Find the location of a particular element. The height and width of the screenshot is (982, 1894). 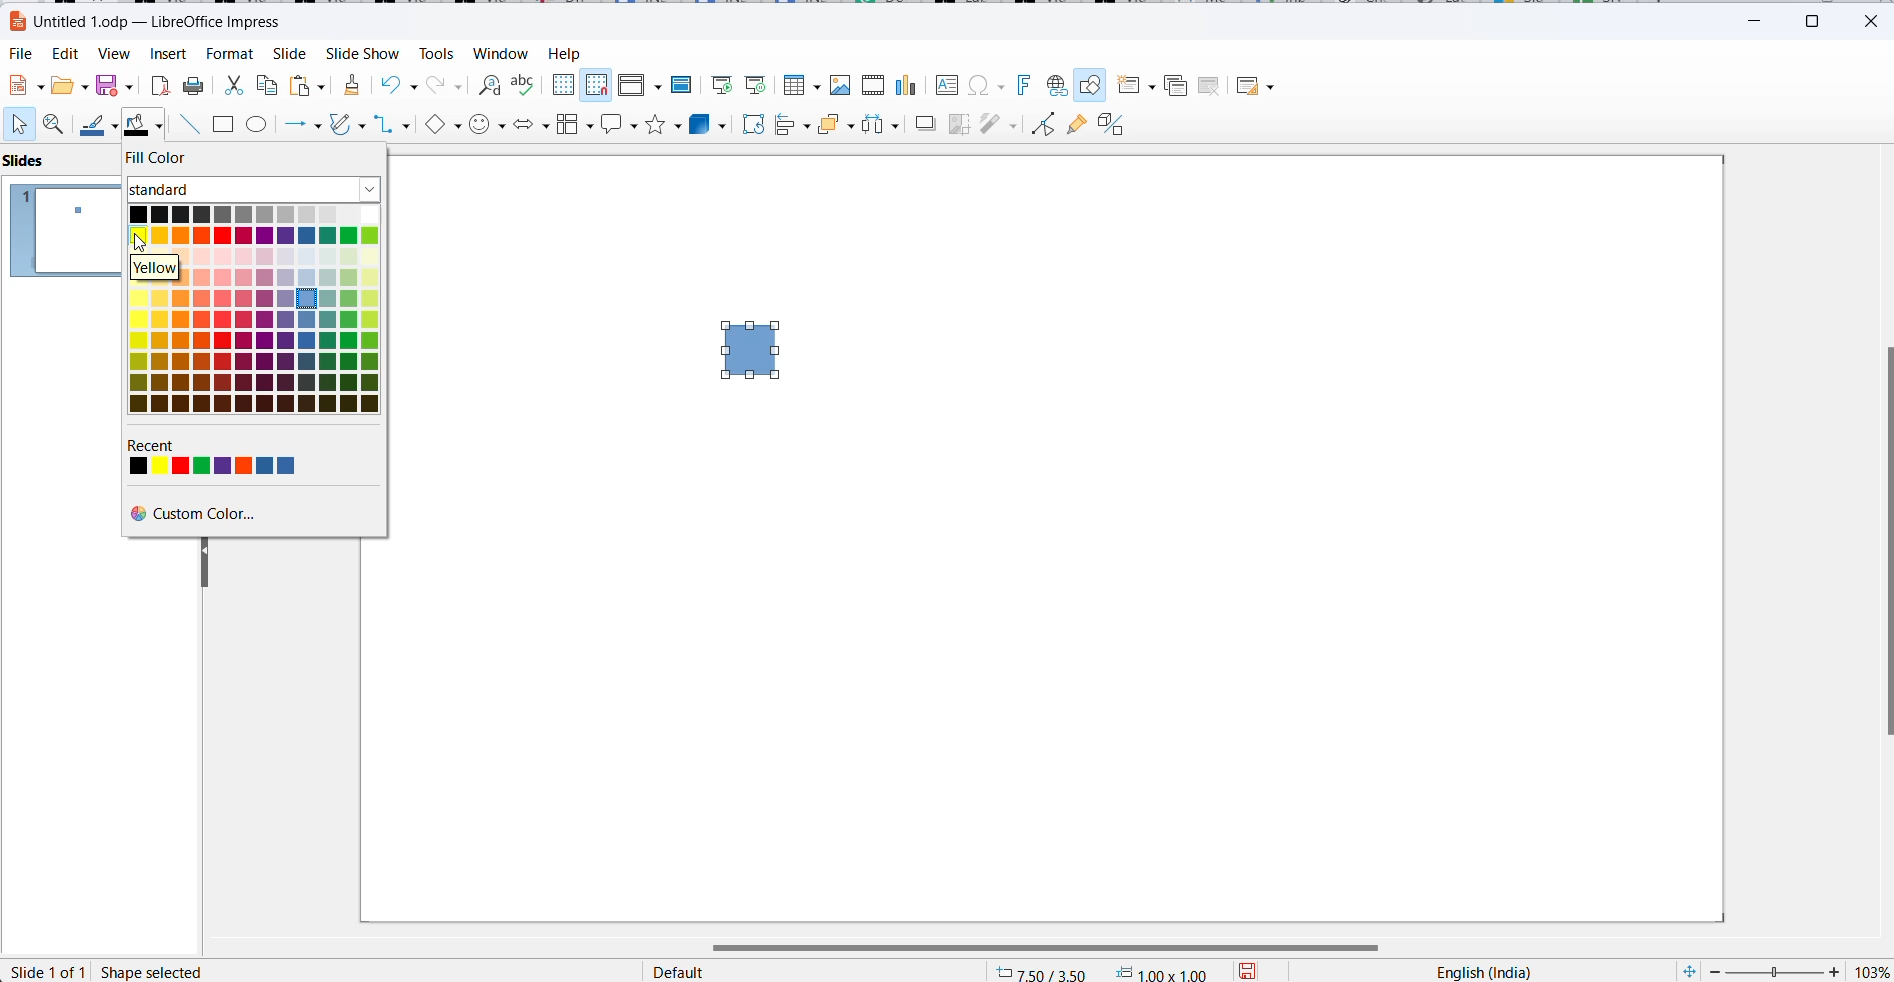

Window is located at coordinates (501, 55).